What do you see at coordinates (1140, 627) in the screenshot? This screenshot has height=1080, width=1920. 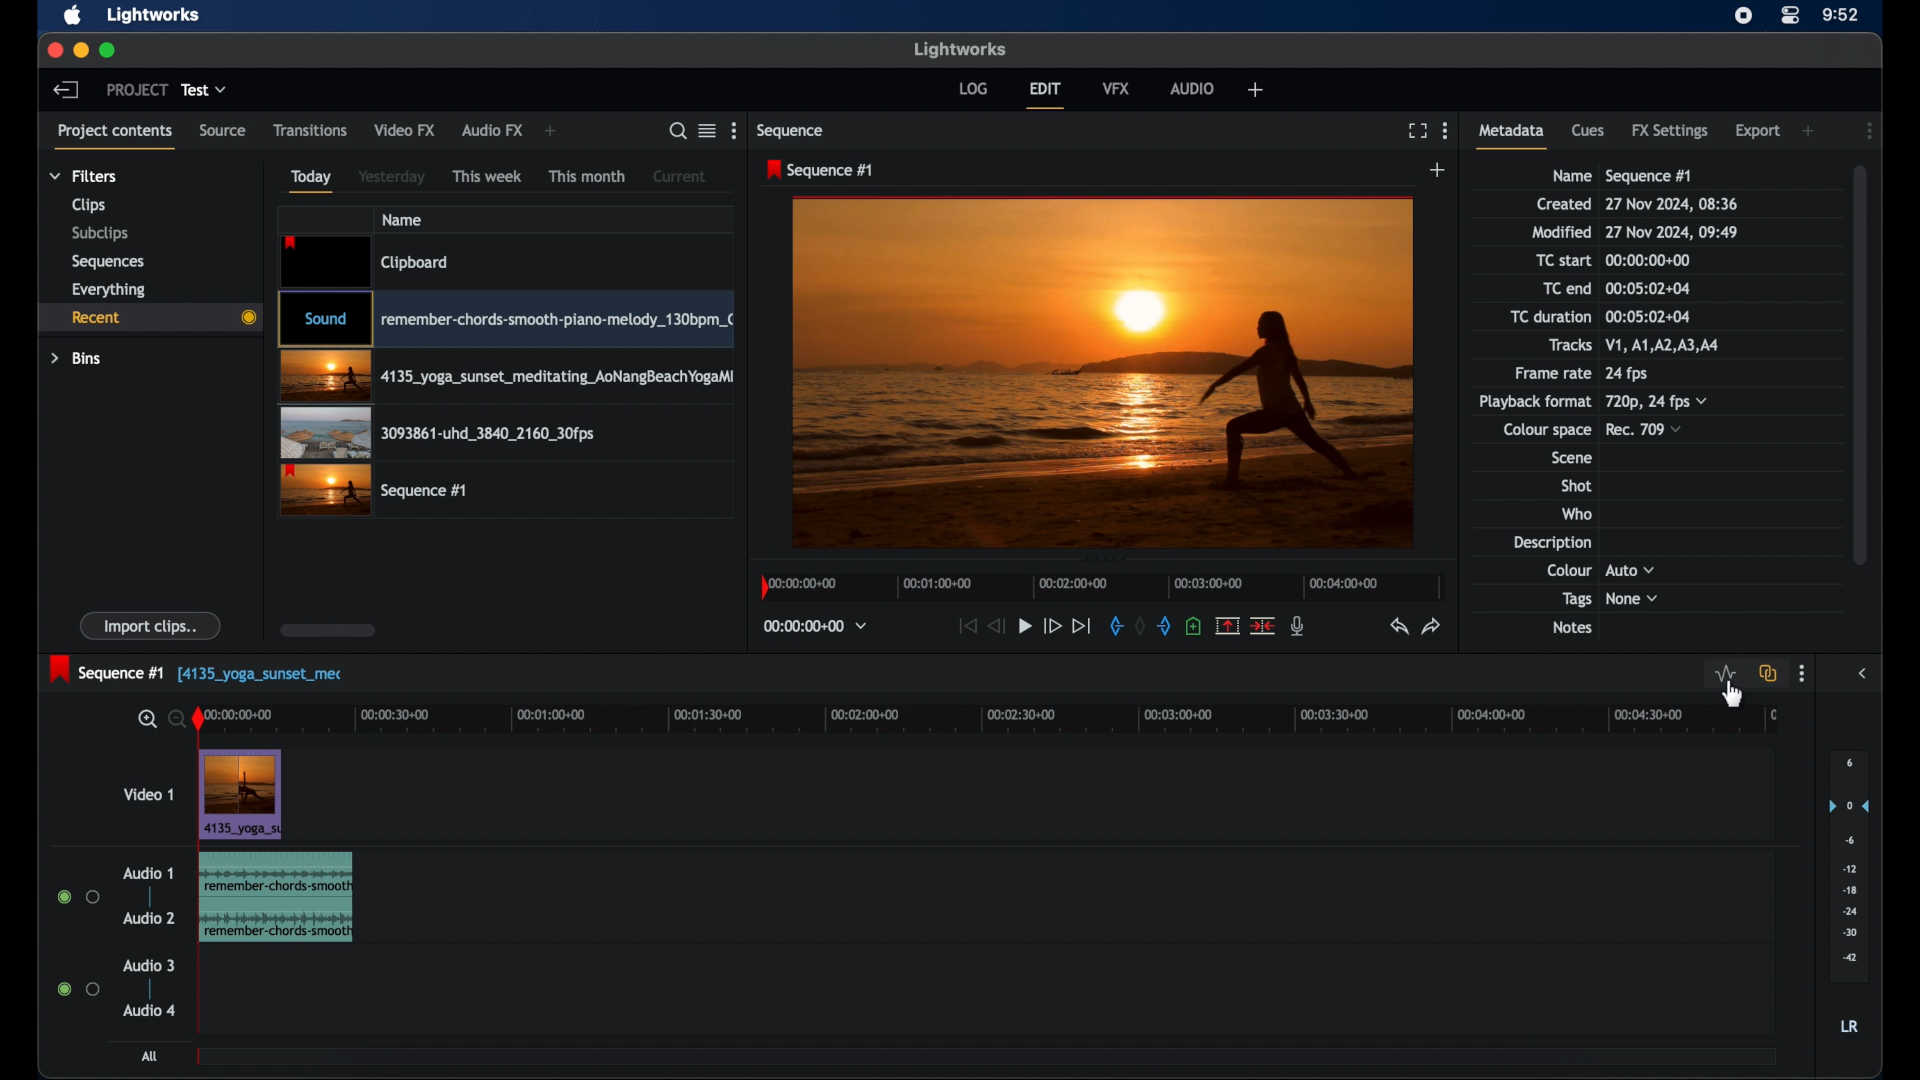 I see `clear marks` at bounding box center [1140, 627].